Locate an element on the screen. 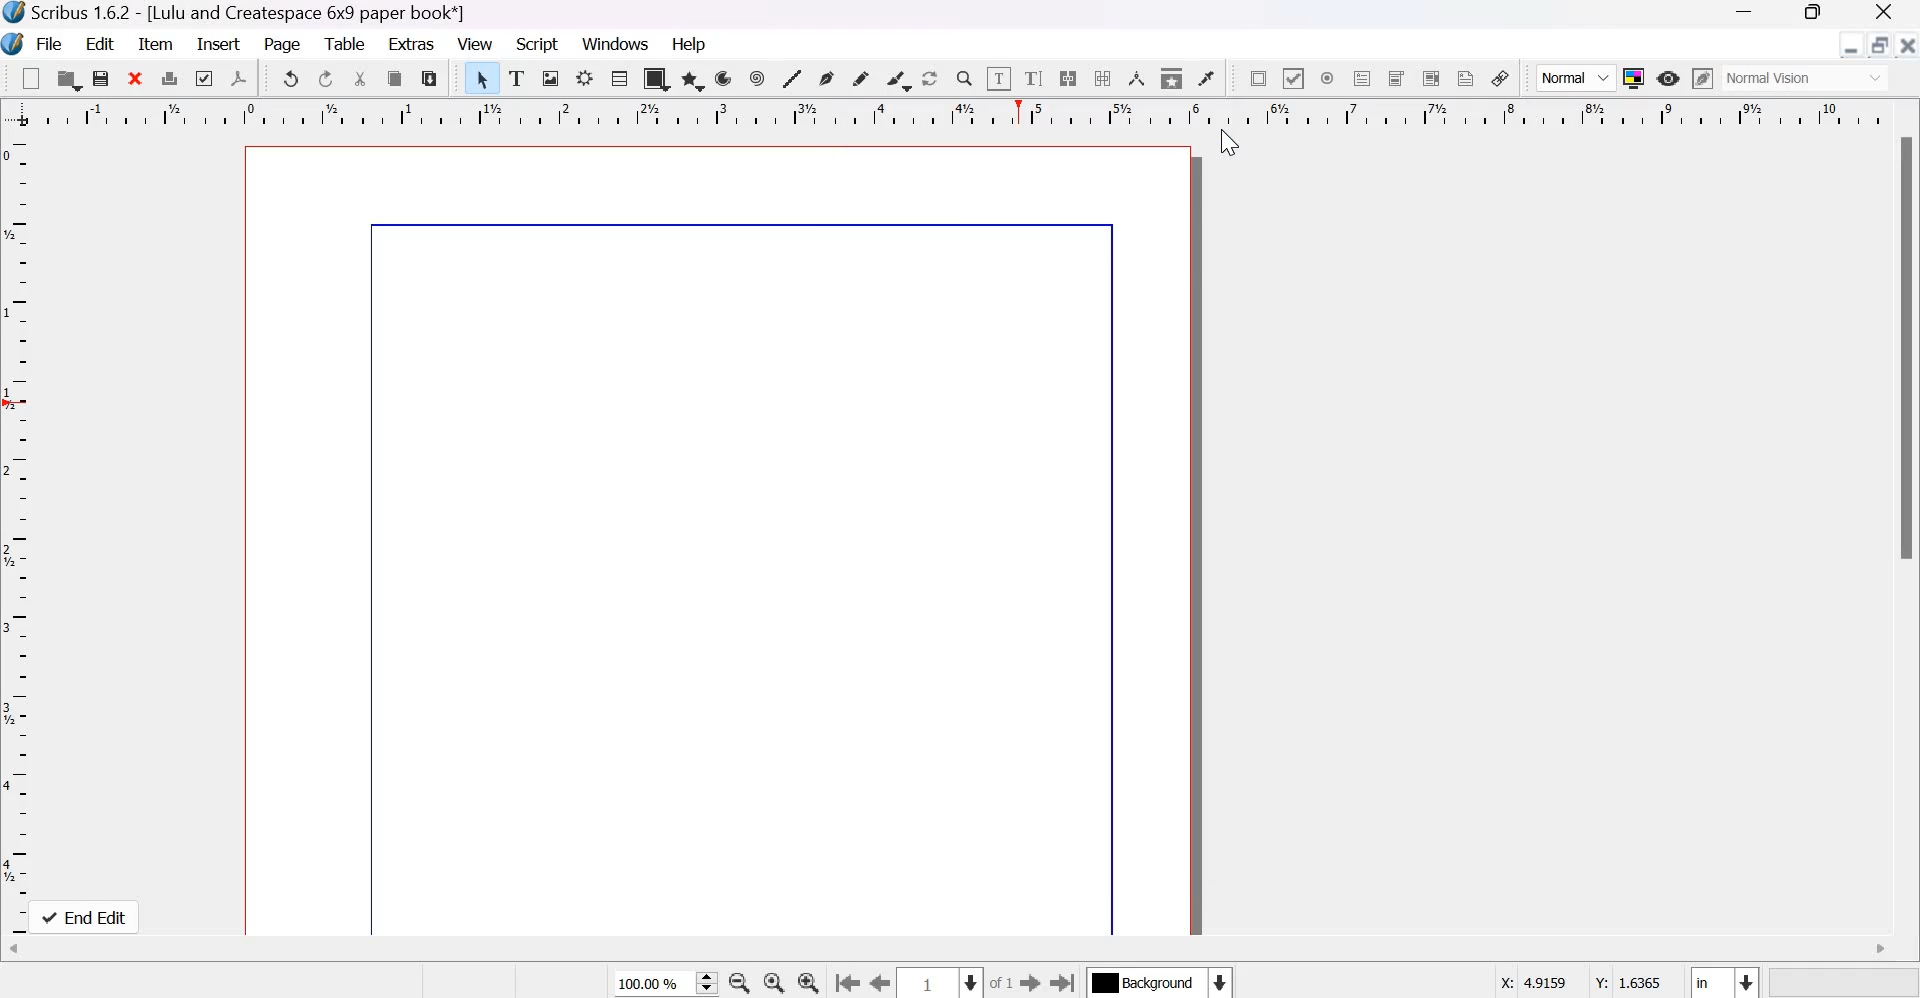  preflight verifier is located at coordinates (206, 78).